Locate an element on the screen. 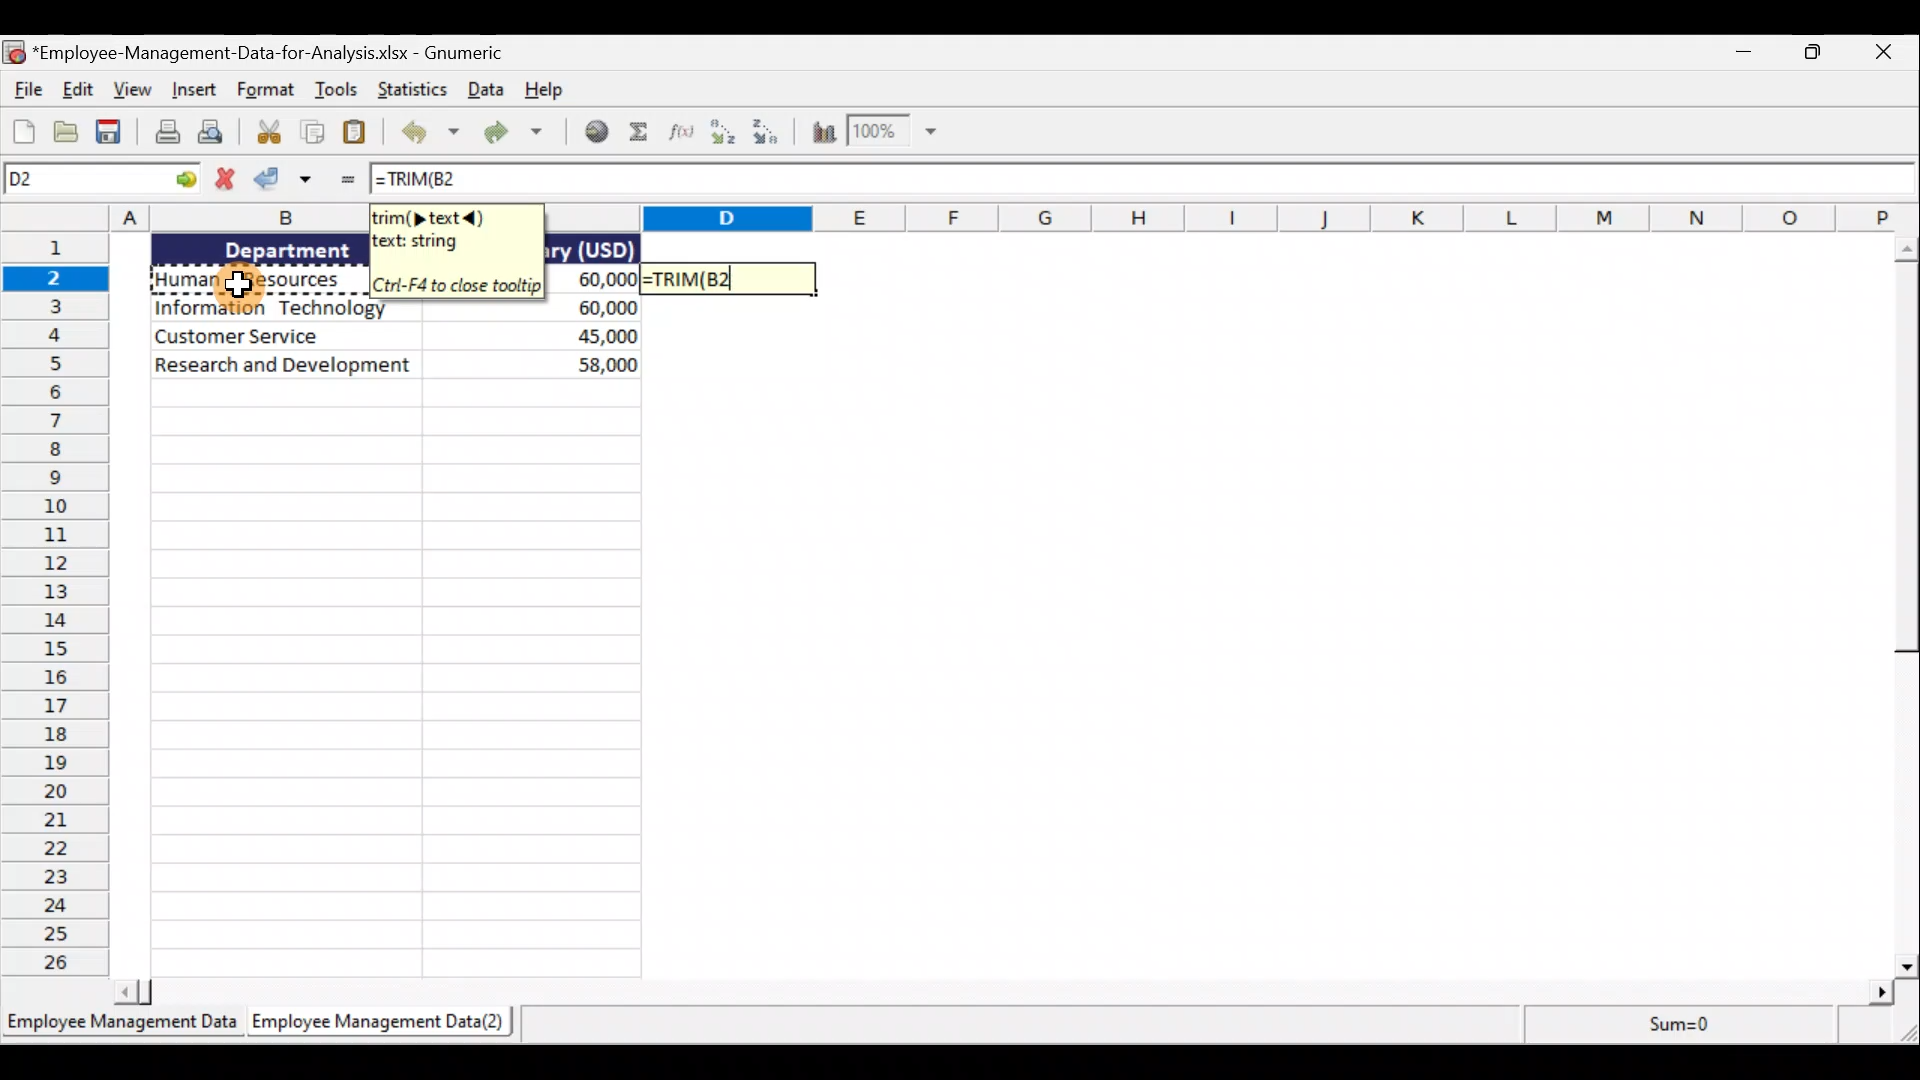 This screenshot has width=1920, height=1080. View is located at coordinates (131, 93).